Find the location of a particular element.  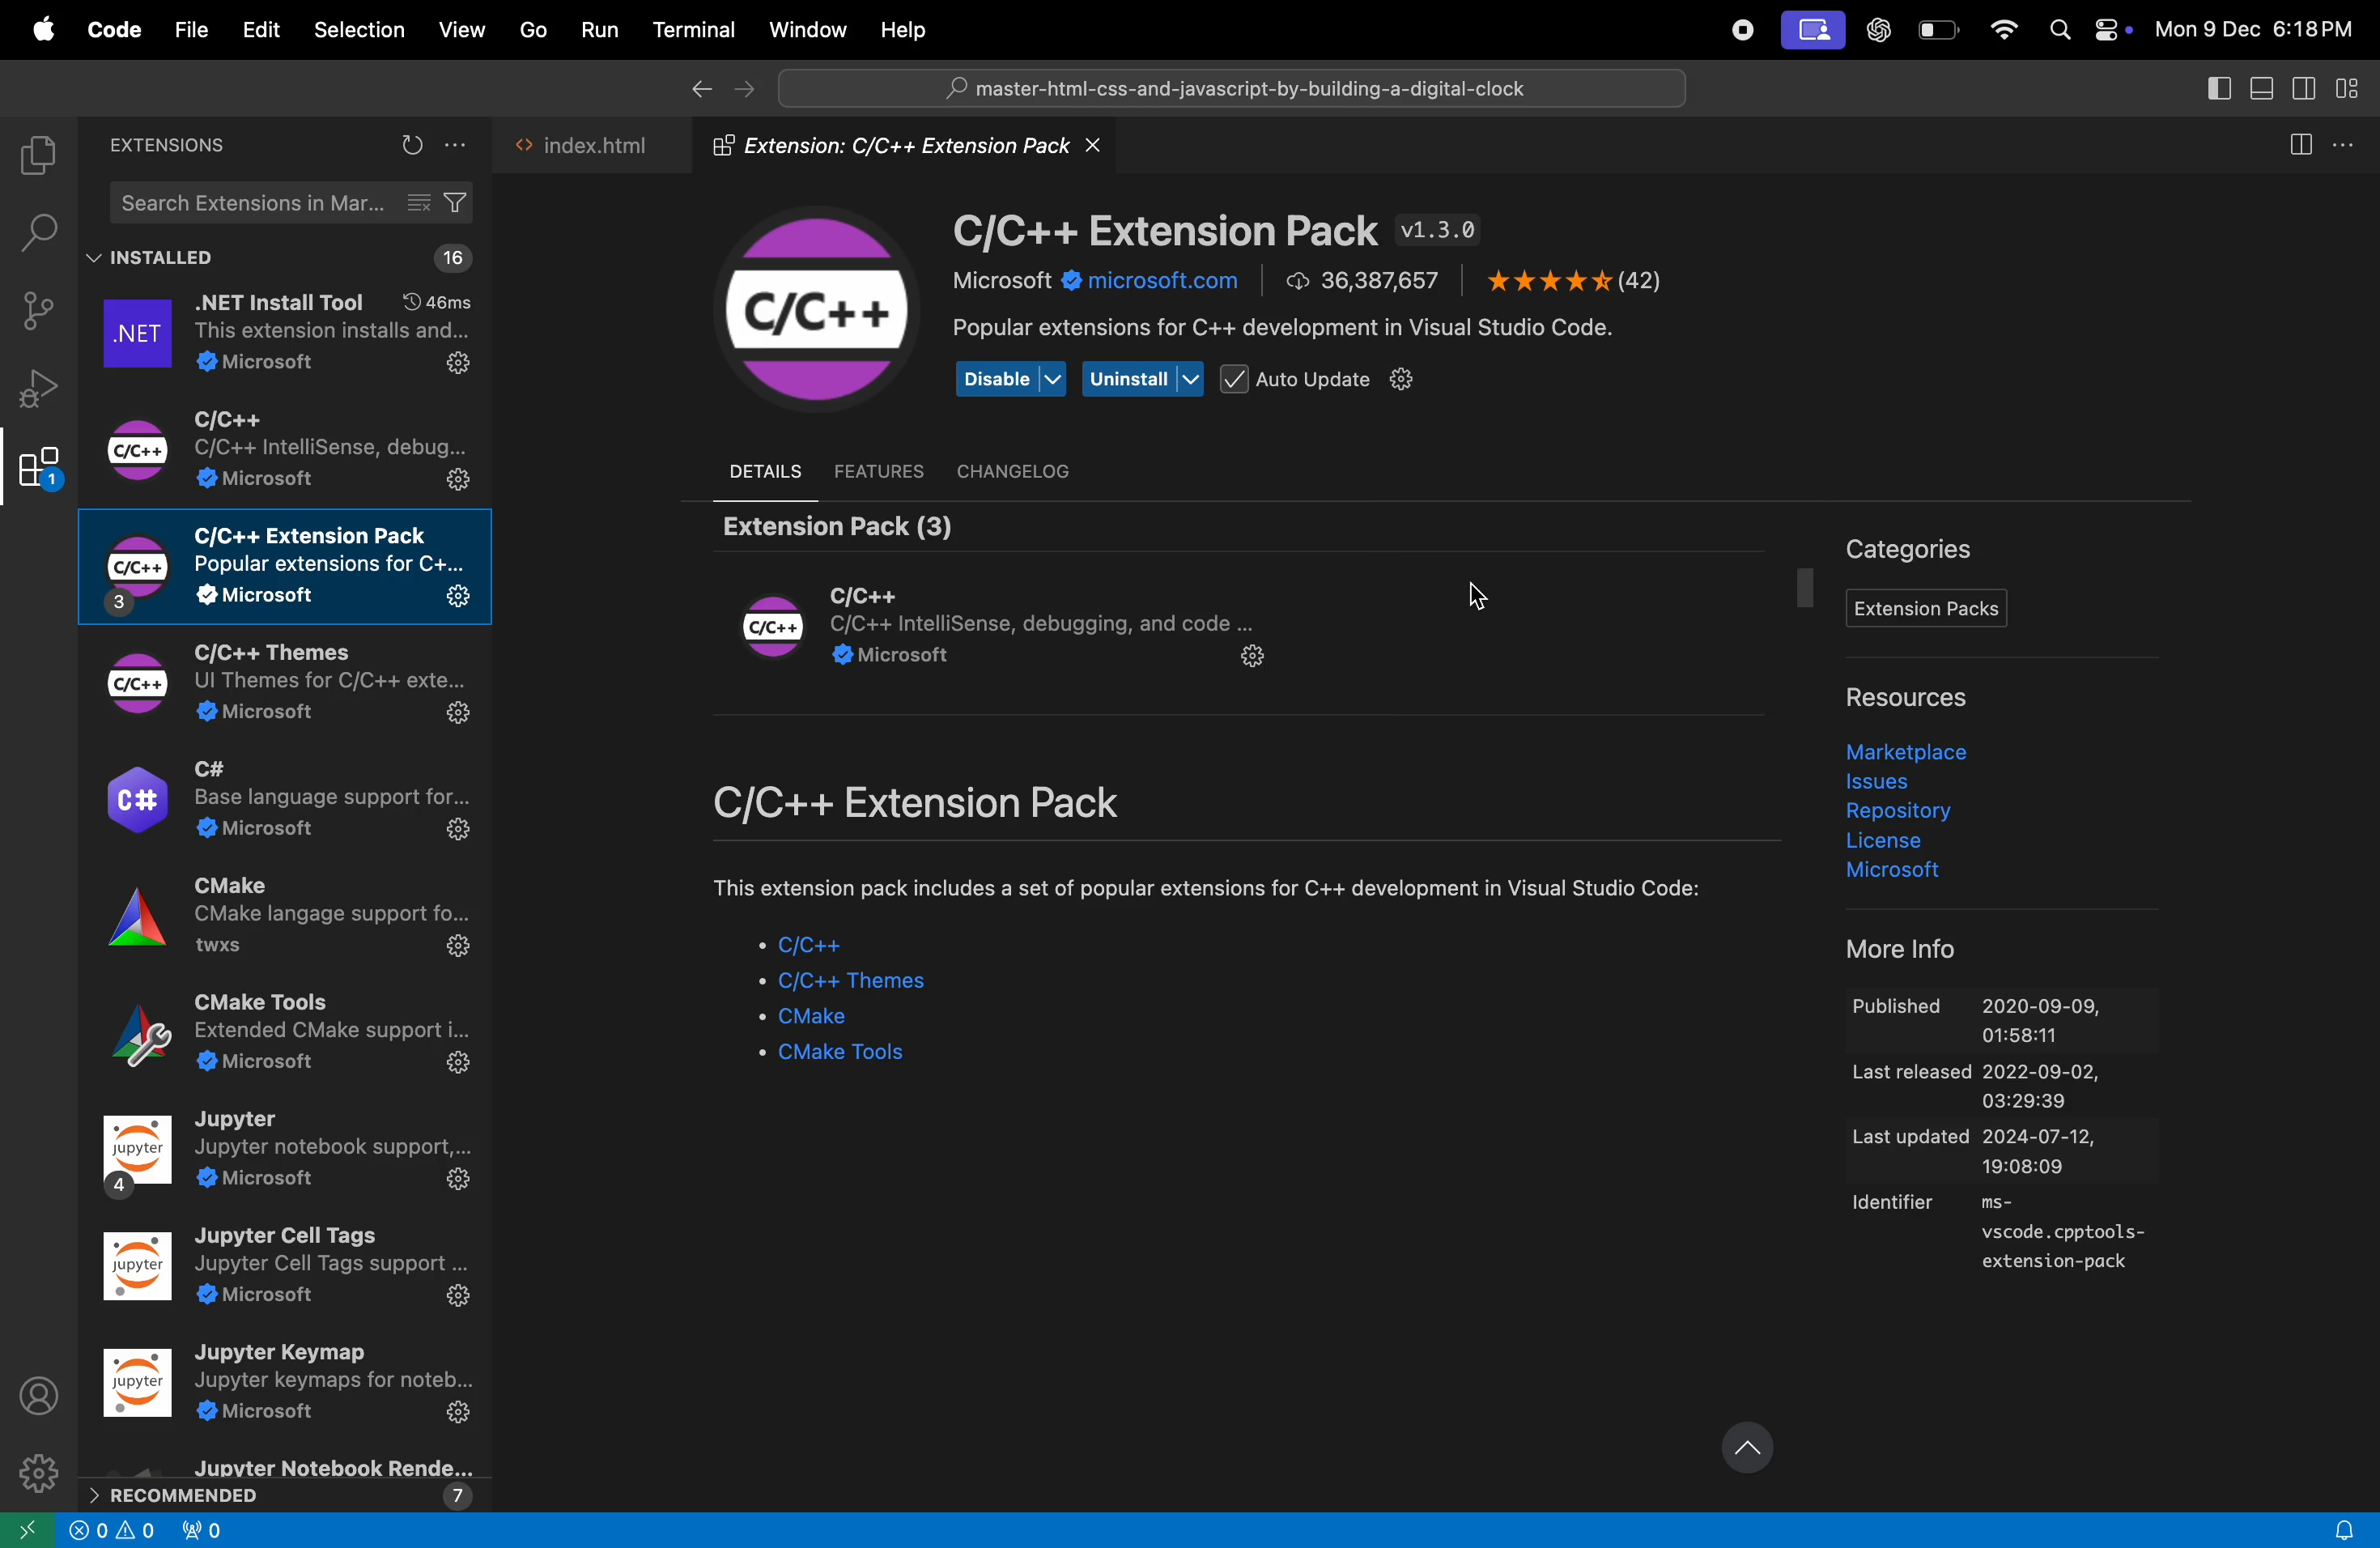

c/C++ extensions pack is located at coordinates (288, 567).